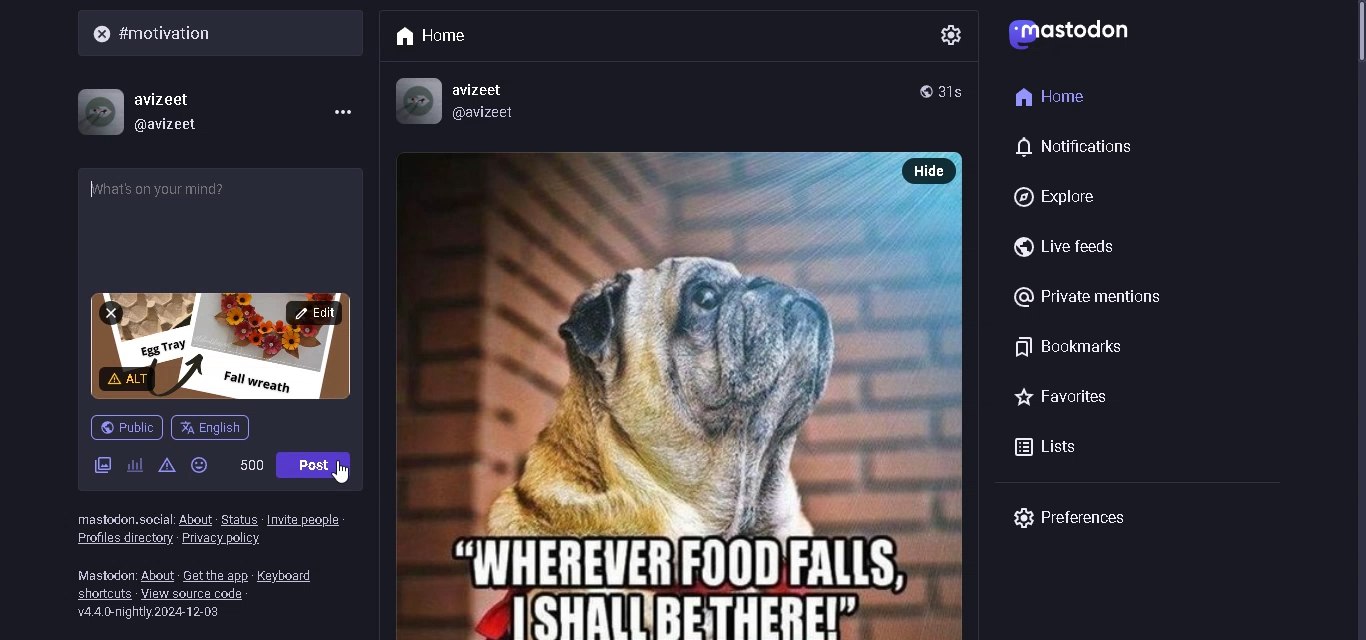 This screenshot has height=640, width=1366. What do you see at coordinates (338, 111) in the screenshot?
I see `menu` at bounding box center [338, 111].